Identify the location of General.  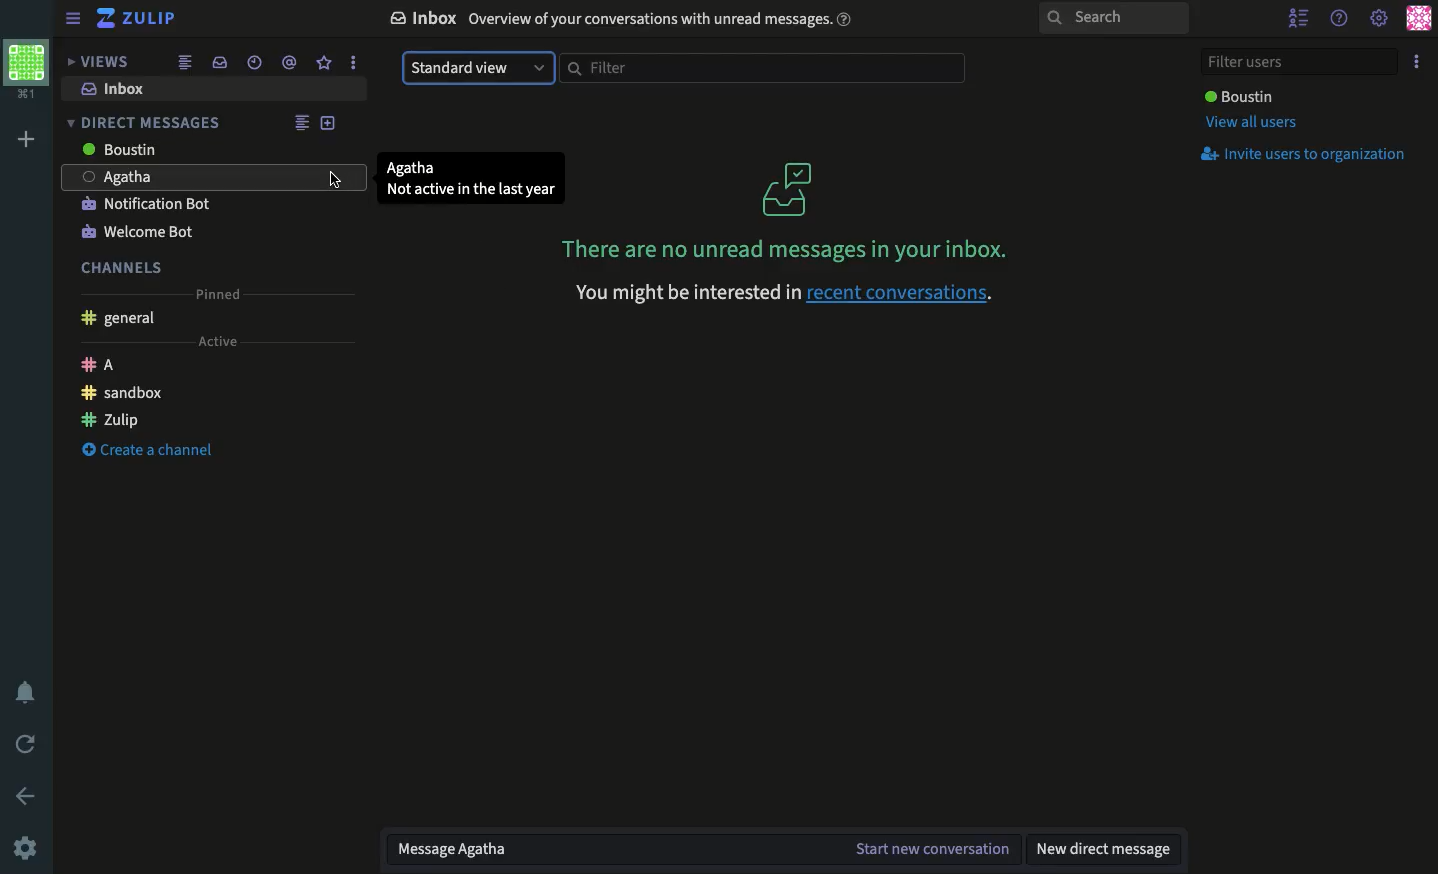
(122, 319).